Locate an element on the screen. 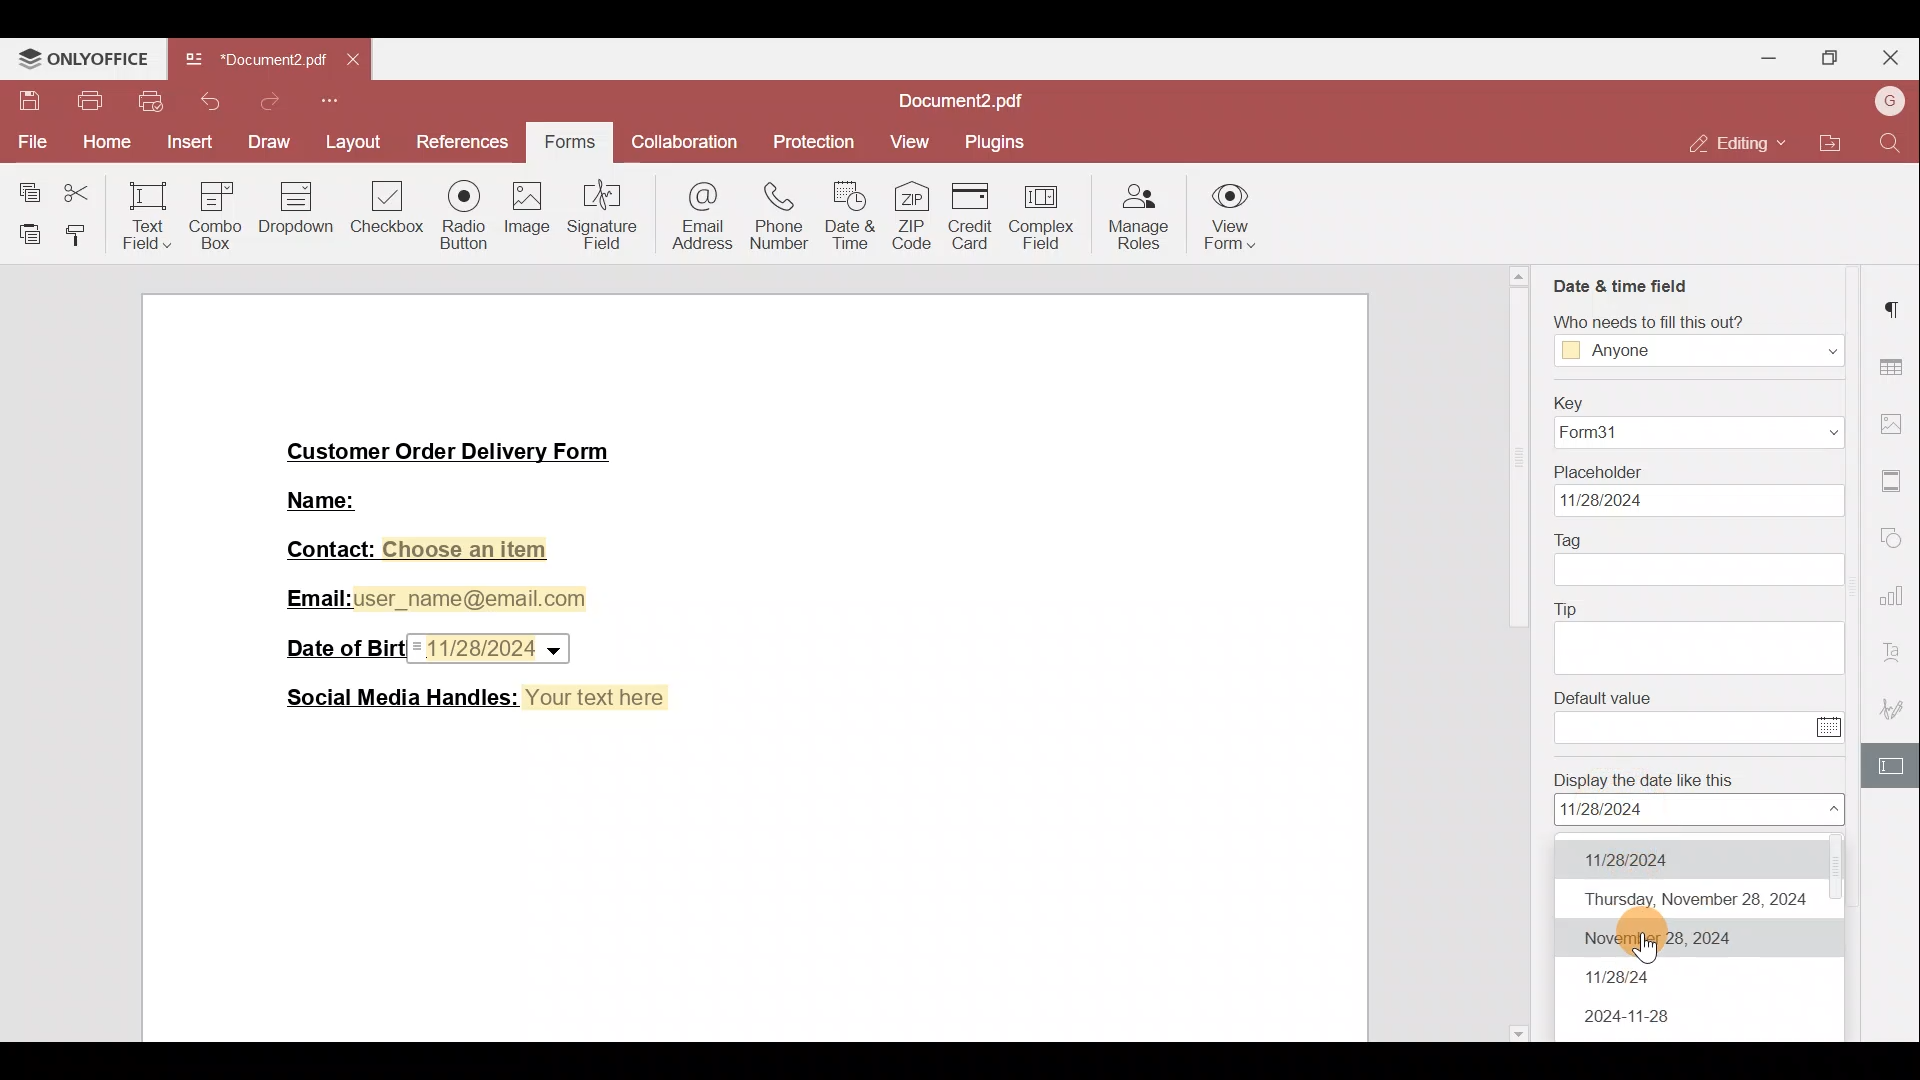  Shapes settings is located at coordinates (1894, 539).